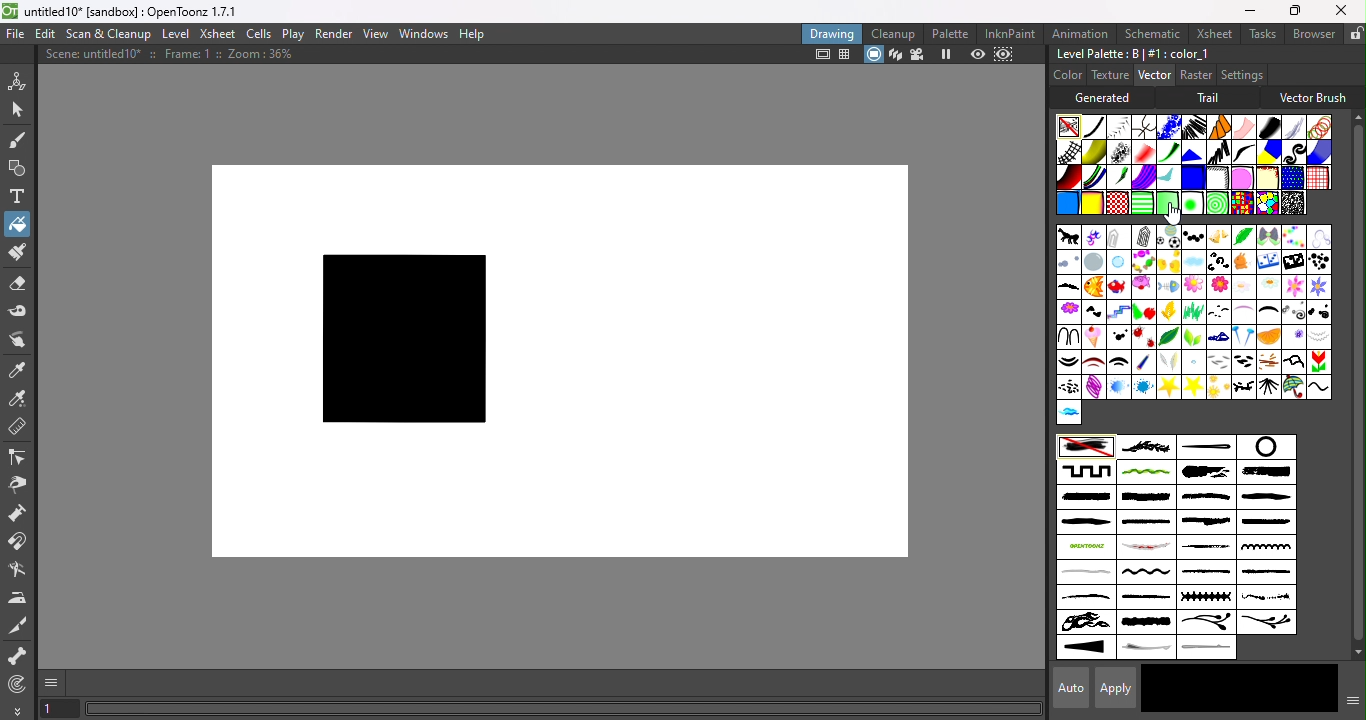 This screenshot has height=720, width=1366. What do you see at coordinates (59, 710) in the screenshot?
I see `Set the current frame` at bounding box center [59, 710].